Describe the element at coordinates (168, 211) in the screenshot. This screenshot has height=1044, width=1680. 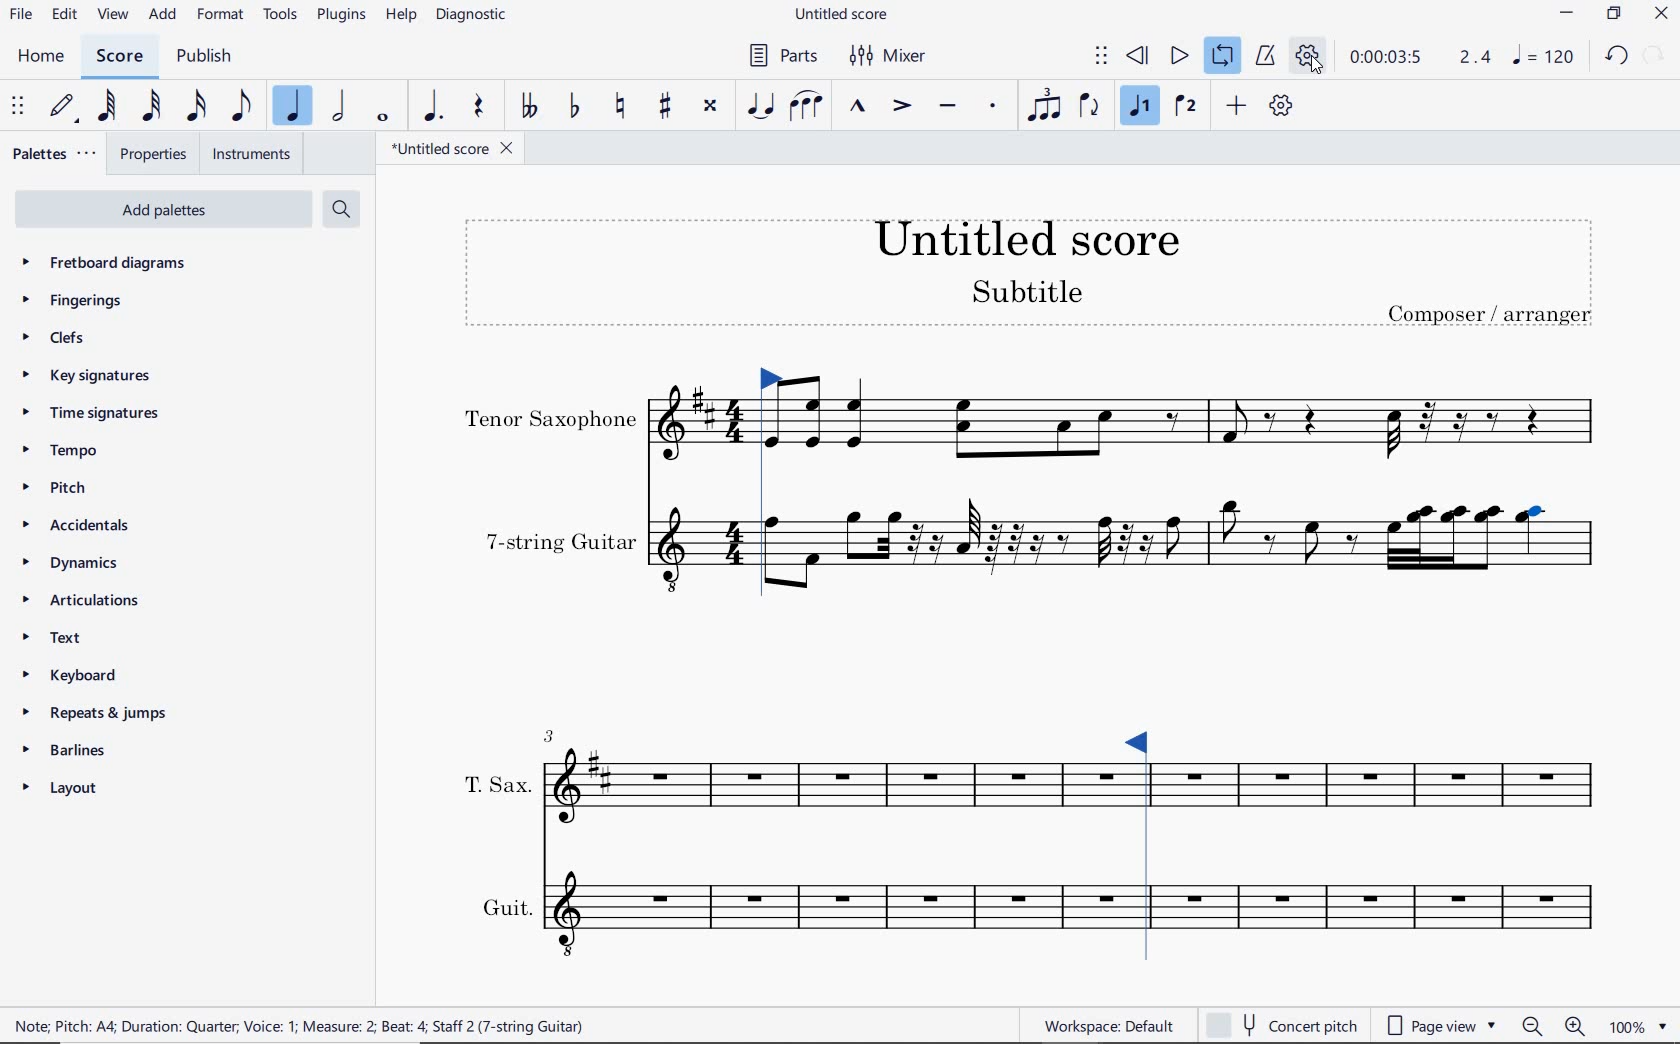
I see `ADD PALETTES` at that location.